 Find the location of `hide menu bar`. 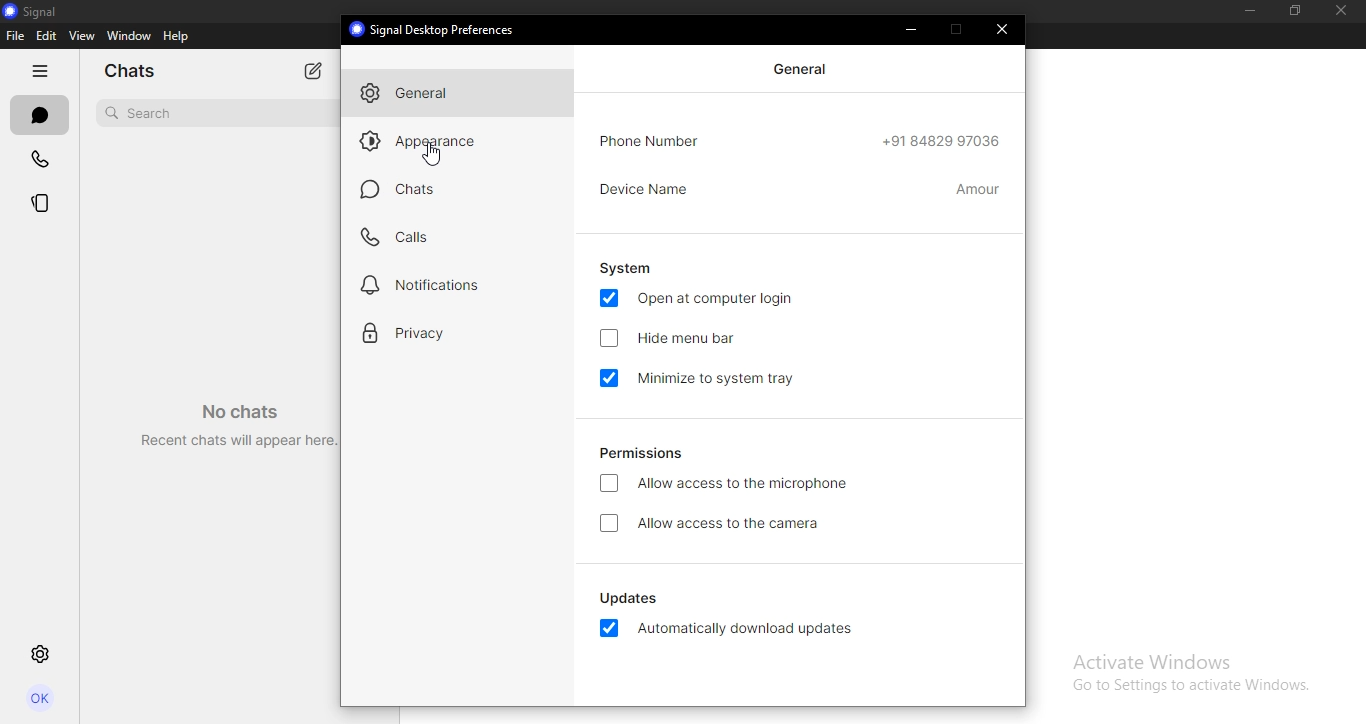

hide menu bar is located at coordinates (672, 339).